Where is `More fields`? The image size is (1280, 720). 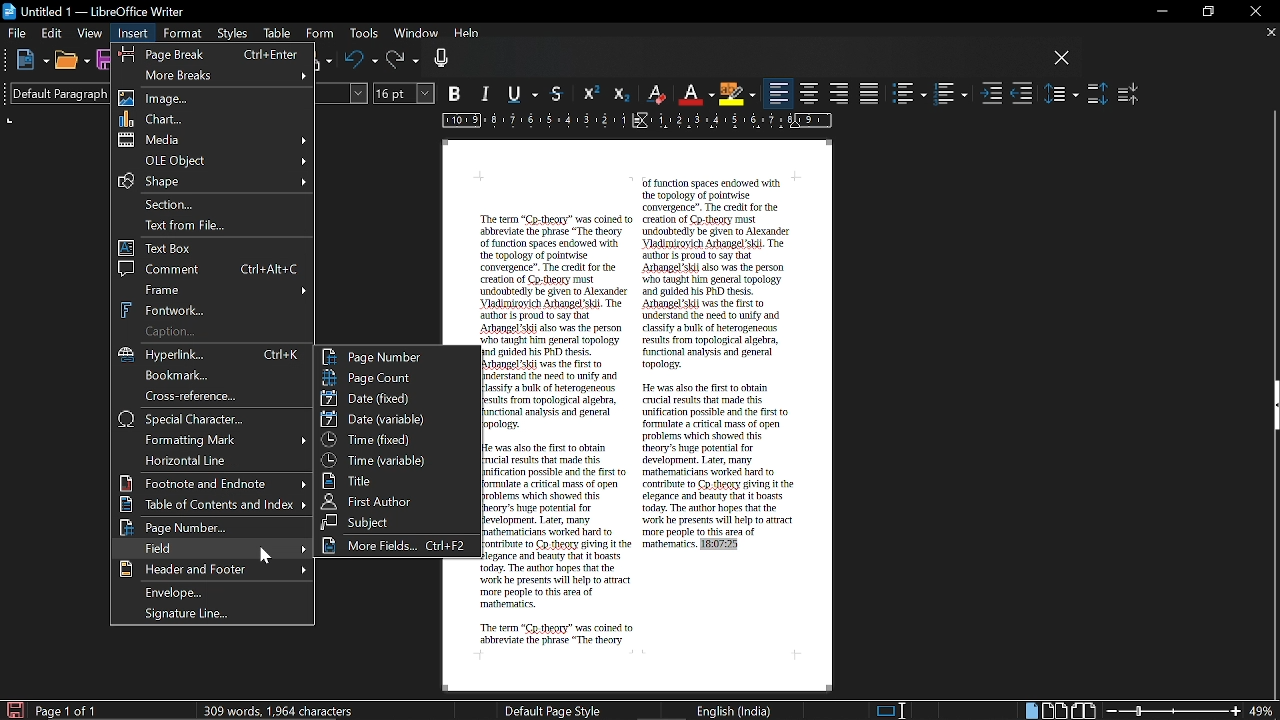
More fields is located at coordinates (398, 546).